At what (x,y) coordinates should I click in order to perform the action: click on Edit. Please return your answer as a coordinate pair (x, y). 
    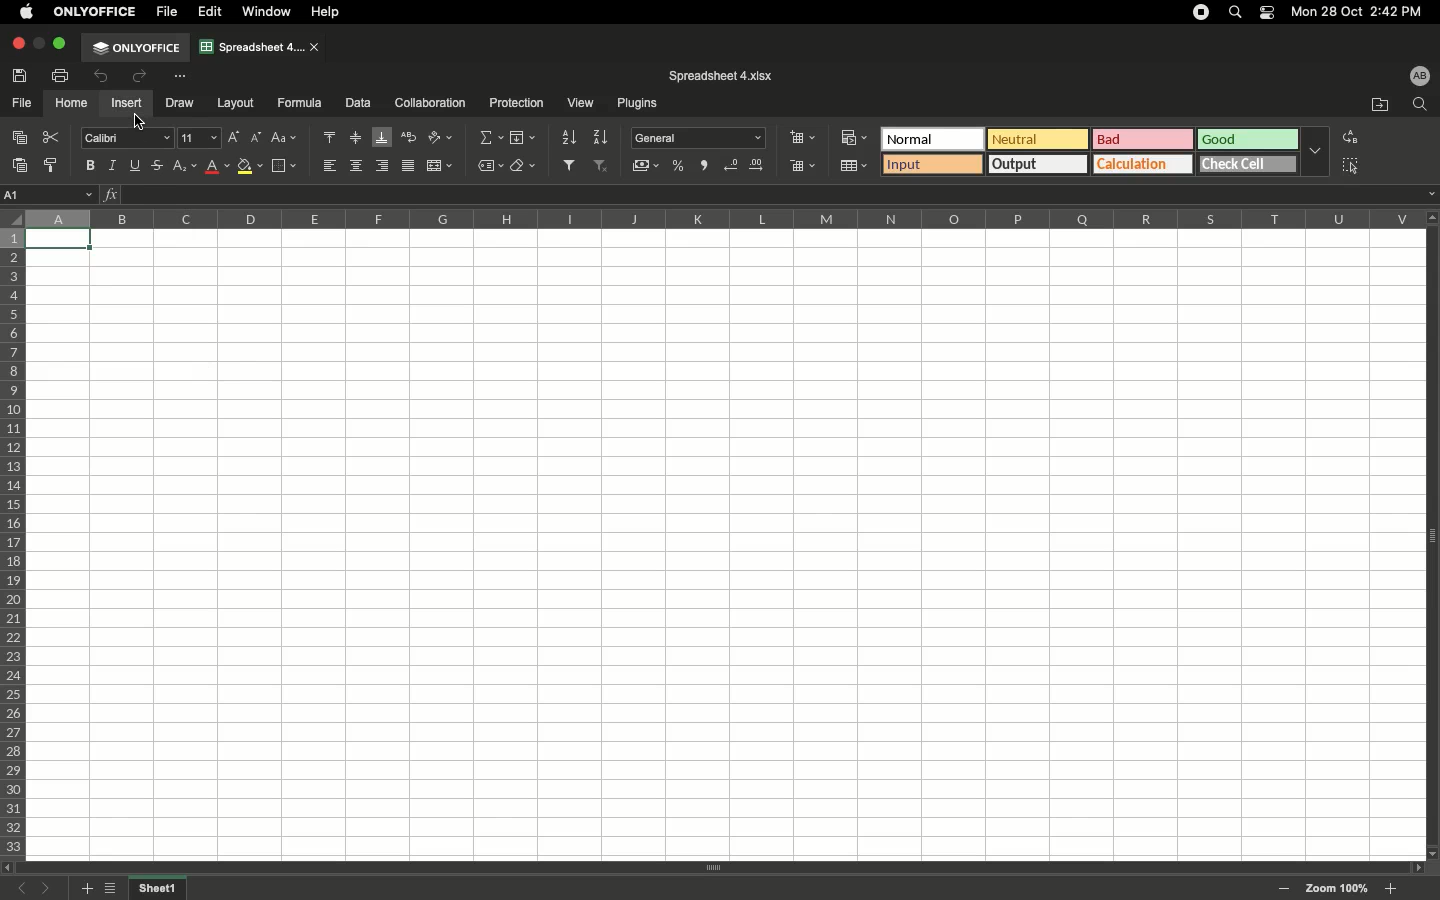
    Looking at the image, I should click on (211, 12).